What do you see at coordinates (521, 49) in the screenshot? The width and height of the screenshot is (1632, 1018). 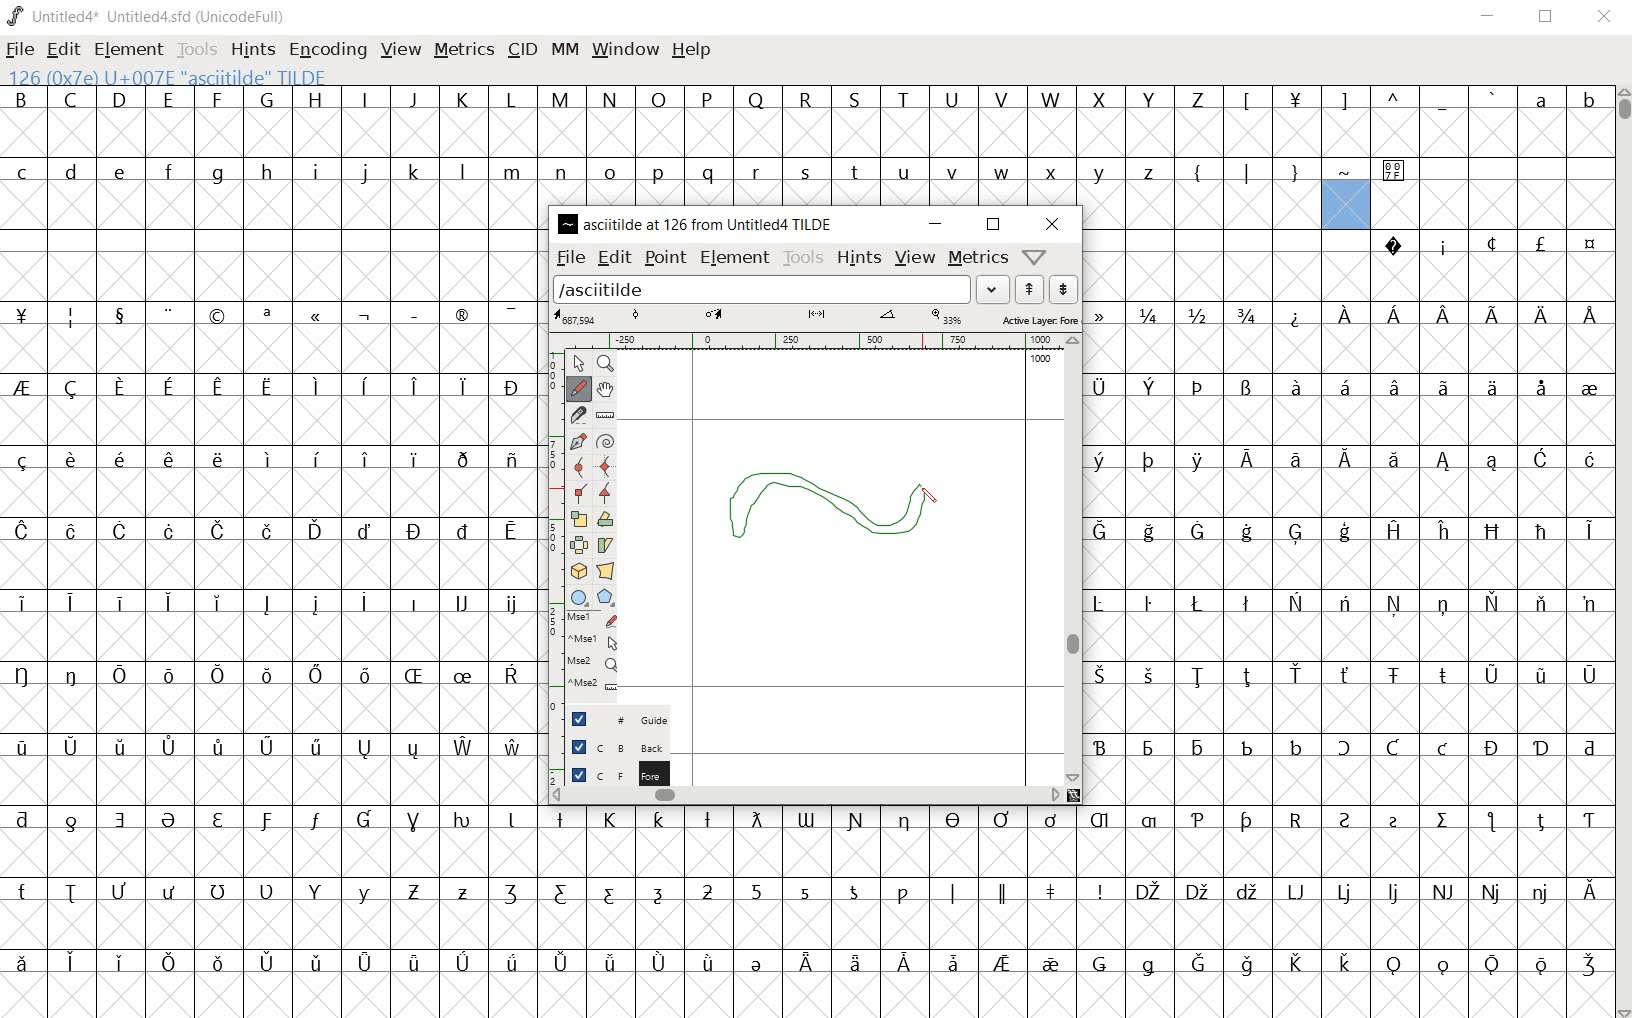 I see `CID` at bounding box center [521, 49].